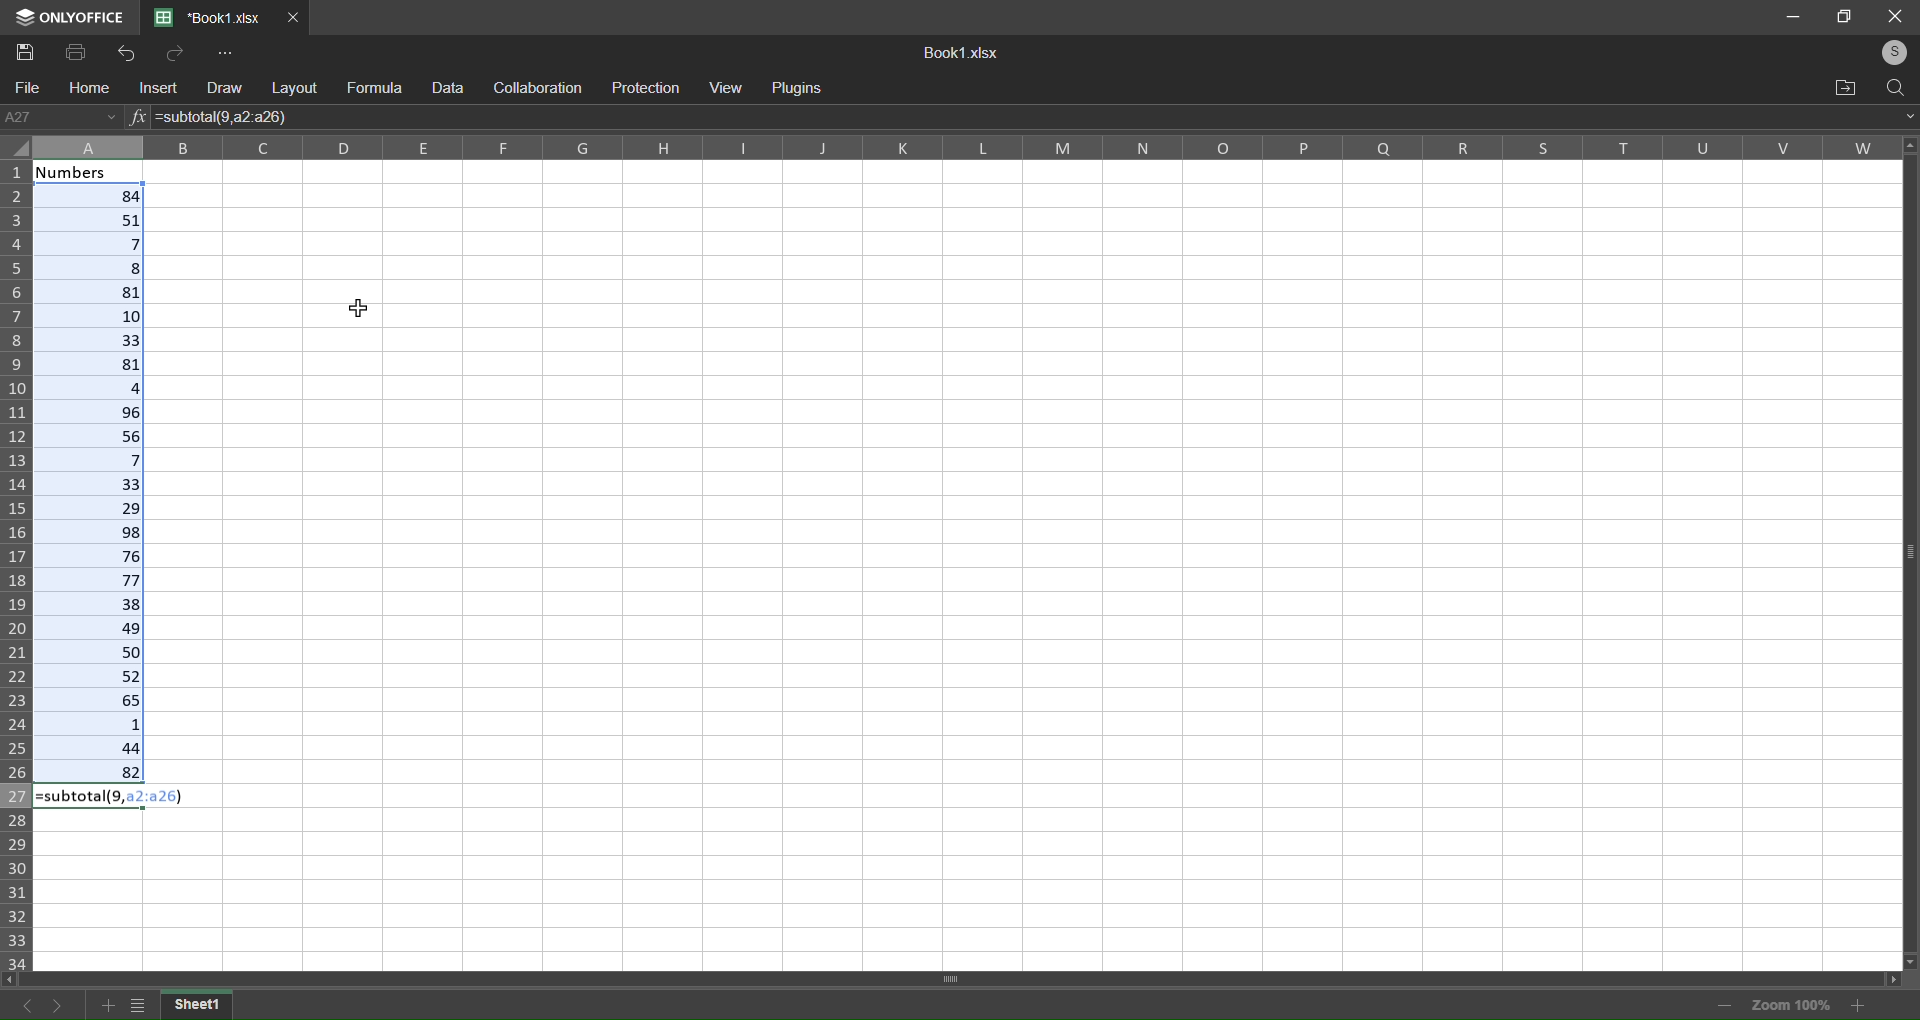 The image size is (1920, 1020). What do you see at coordinates (1896, 51) in the screenshot?
I see `login` at bounding box center [1896, 51].